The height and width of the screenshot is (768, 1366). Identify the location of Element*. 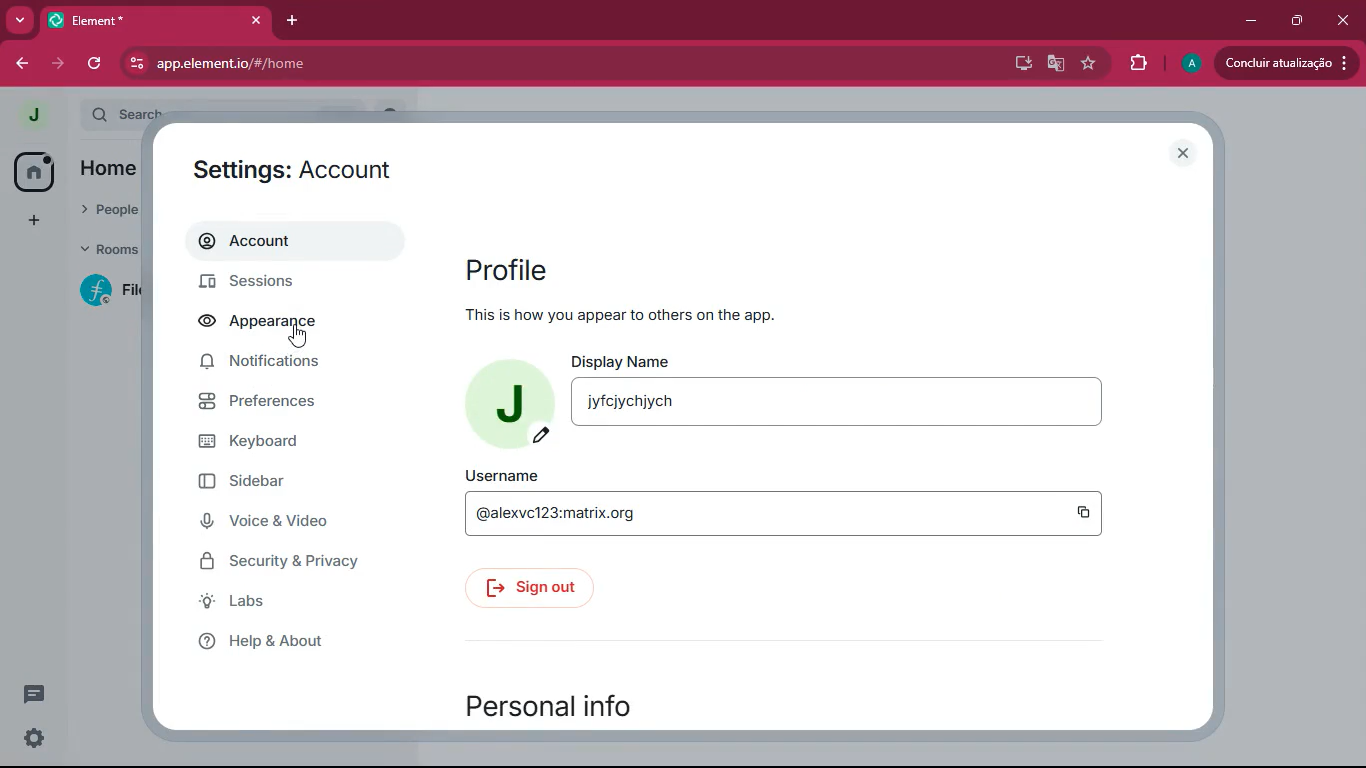
(137, 19).